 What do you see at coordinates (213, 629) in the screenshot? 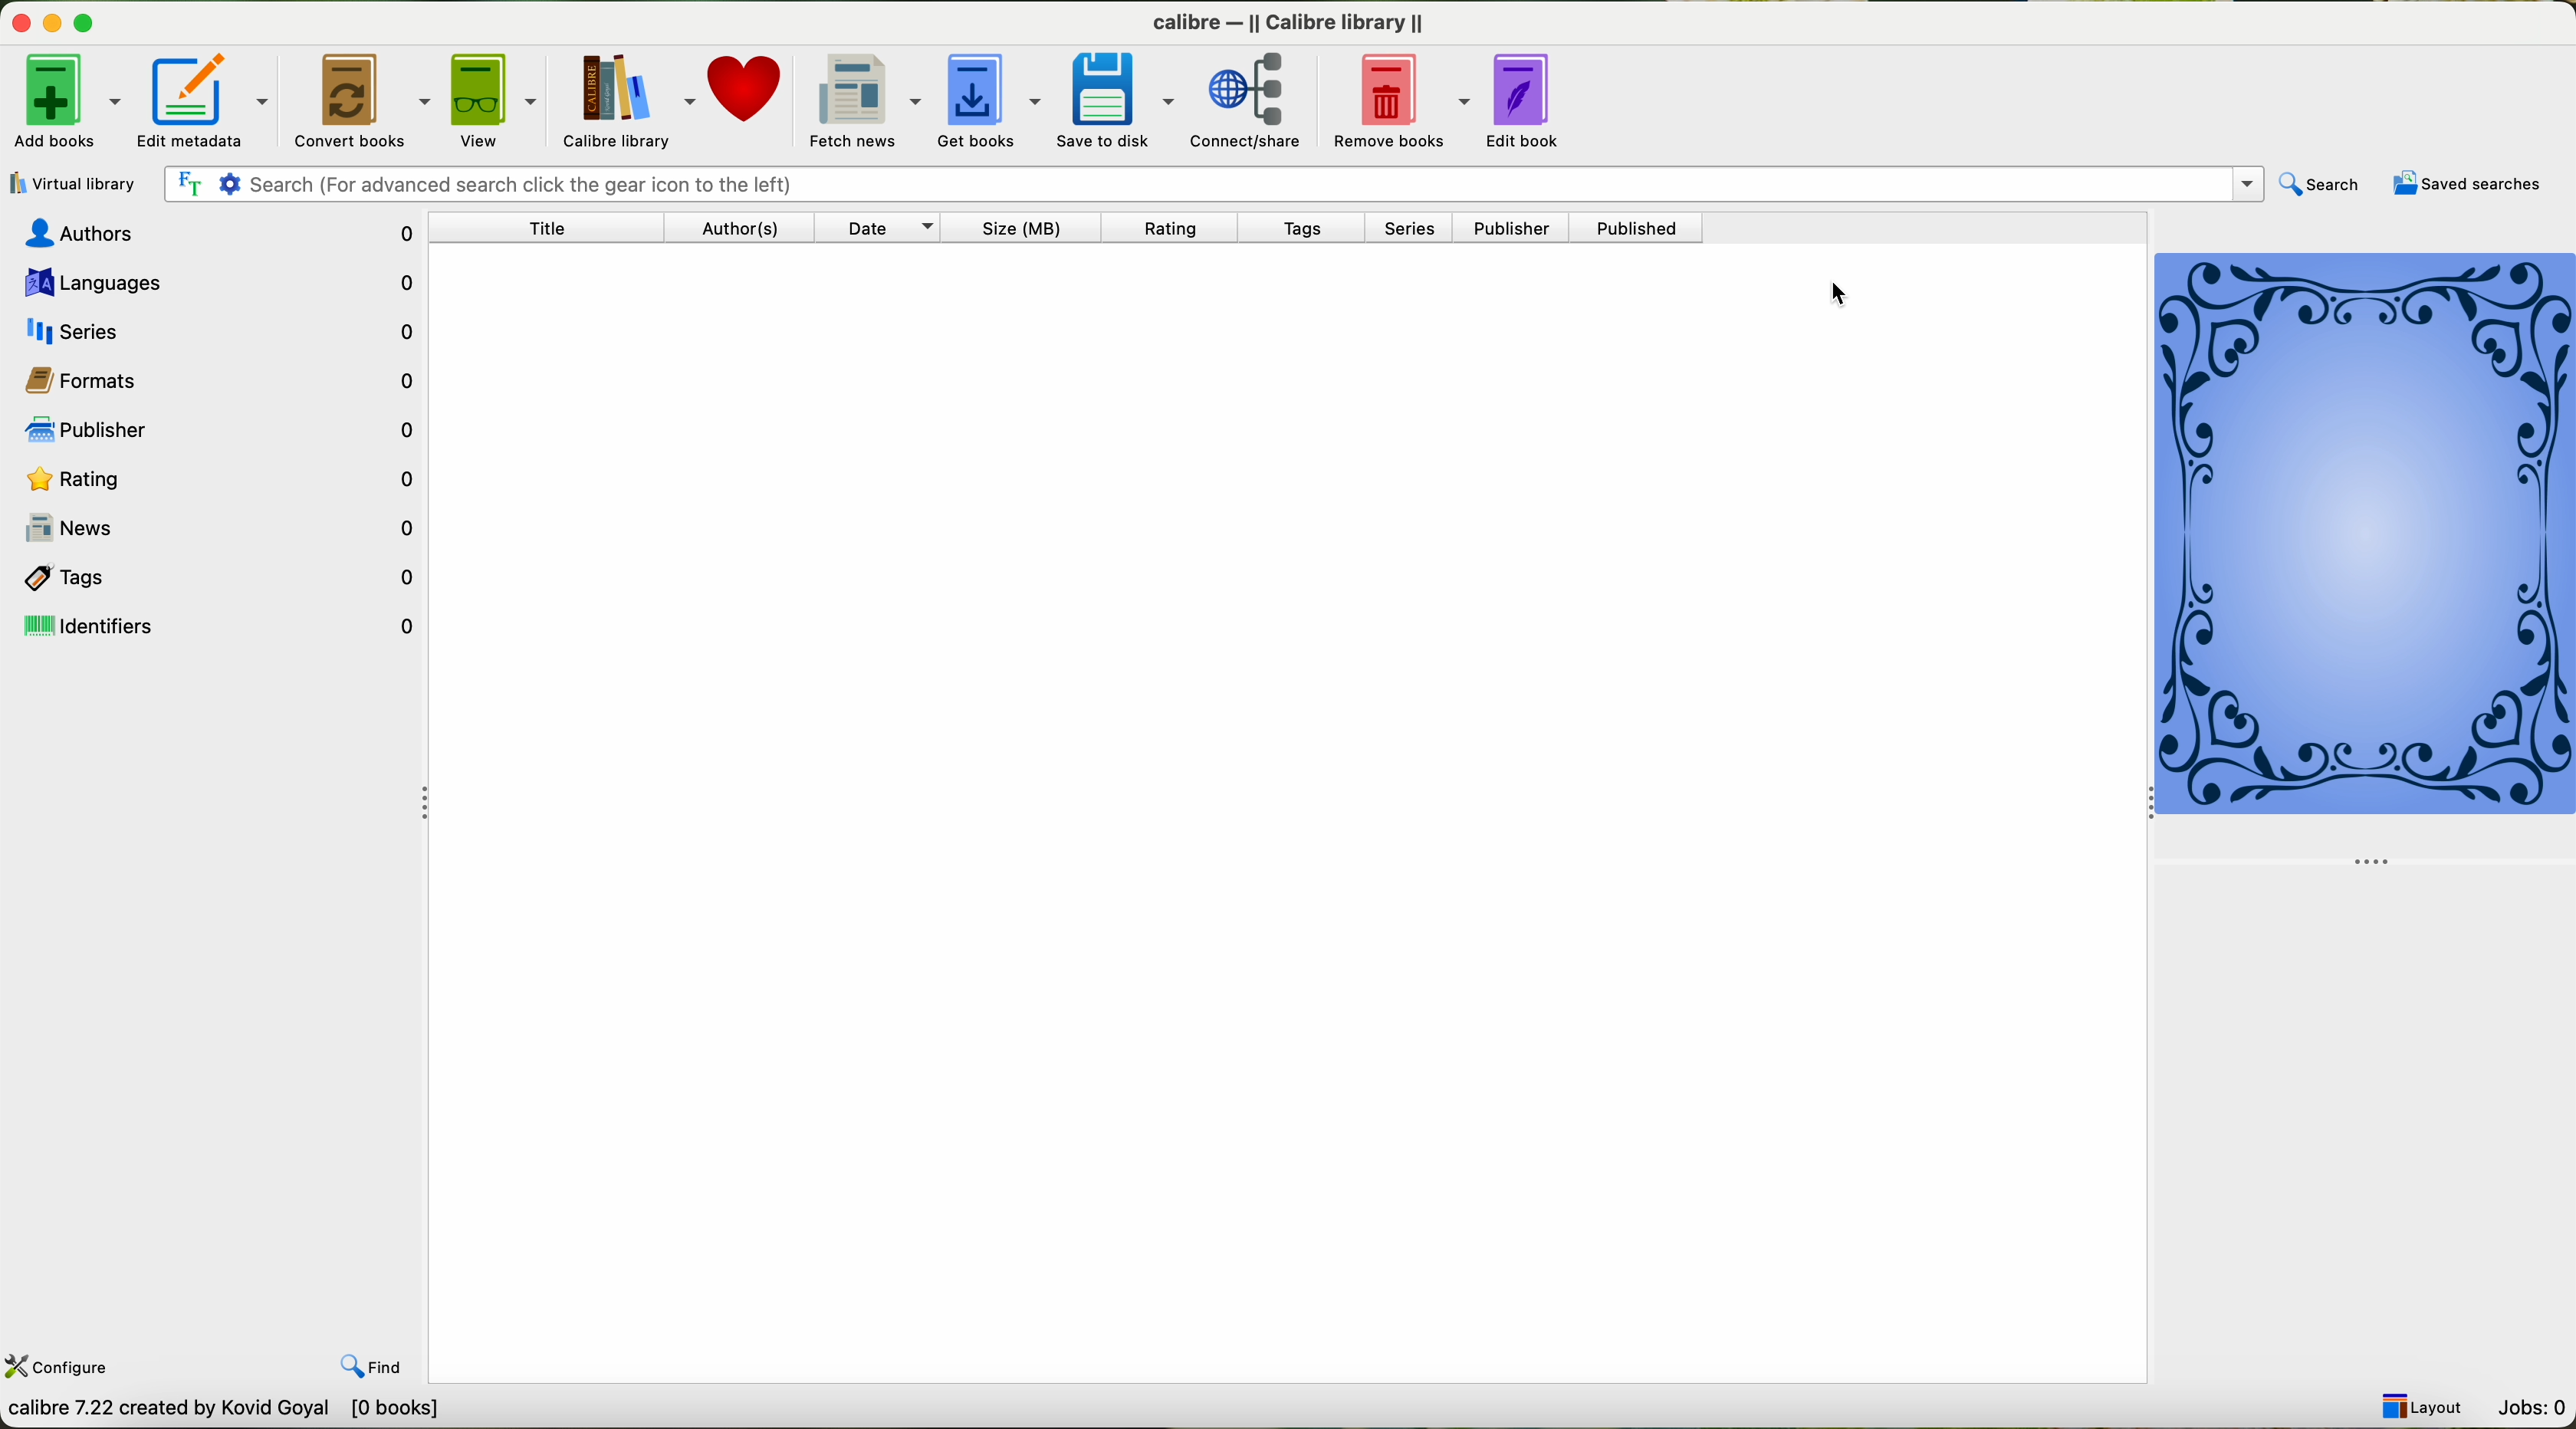
I see `identifiers` at bounding box center [213, 629].